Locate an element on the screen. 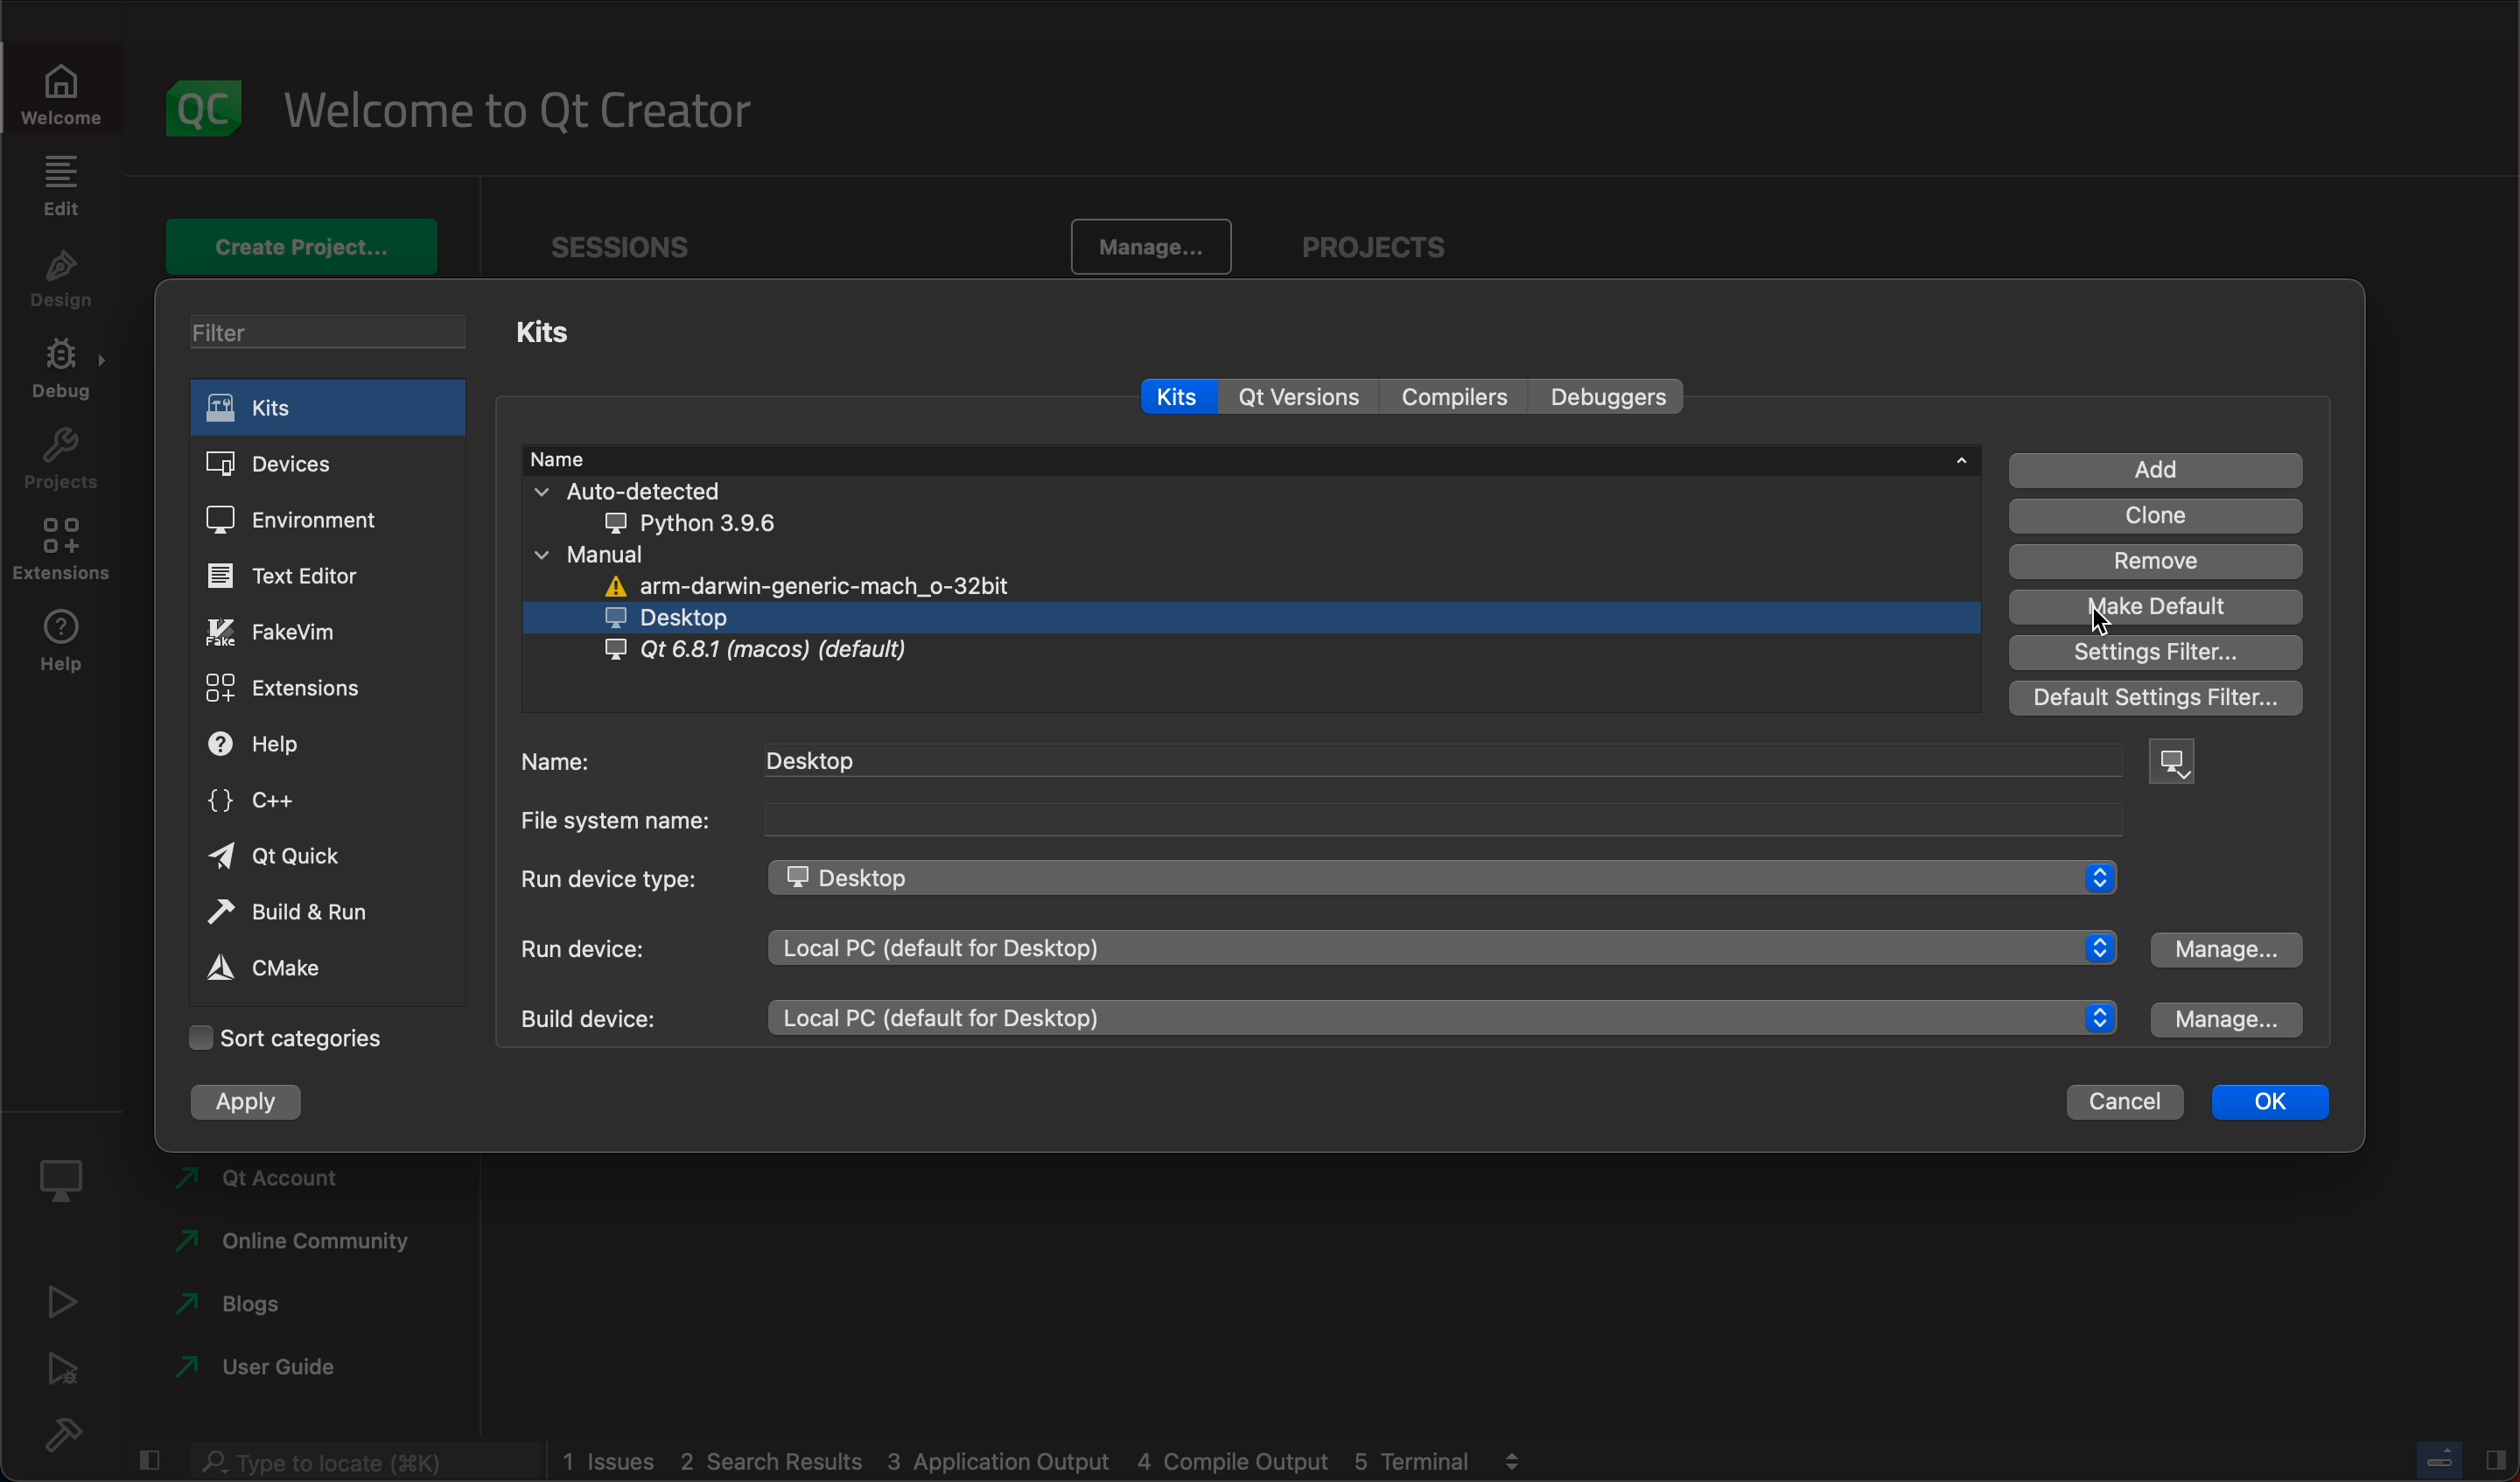  device is located at coordinates (2176, 758).